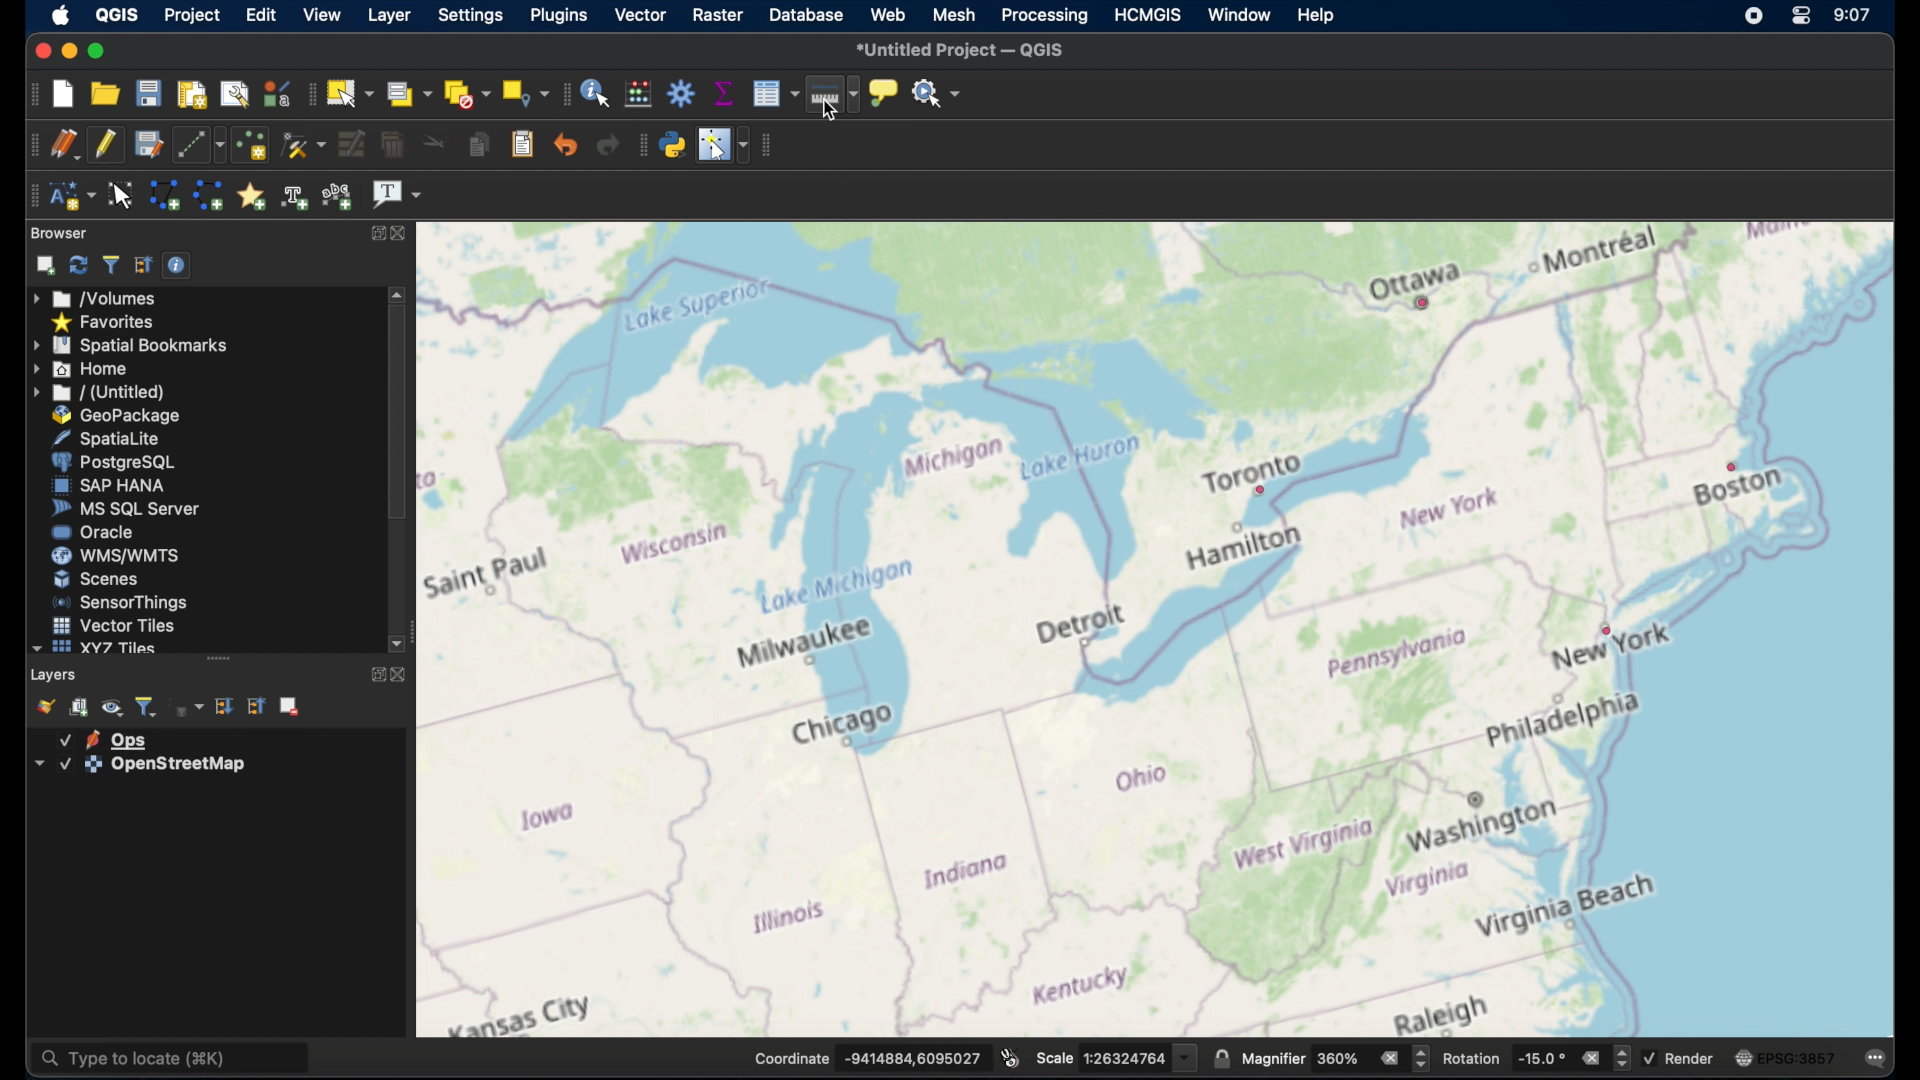 The height and width of the screenshot is (1080, 1920). What do you see at coordinates (164, 196) in the screenshot?
I see `create polygon annotation` at bounding box center [164, 196].